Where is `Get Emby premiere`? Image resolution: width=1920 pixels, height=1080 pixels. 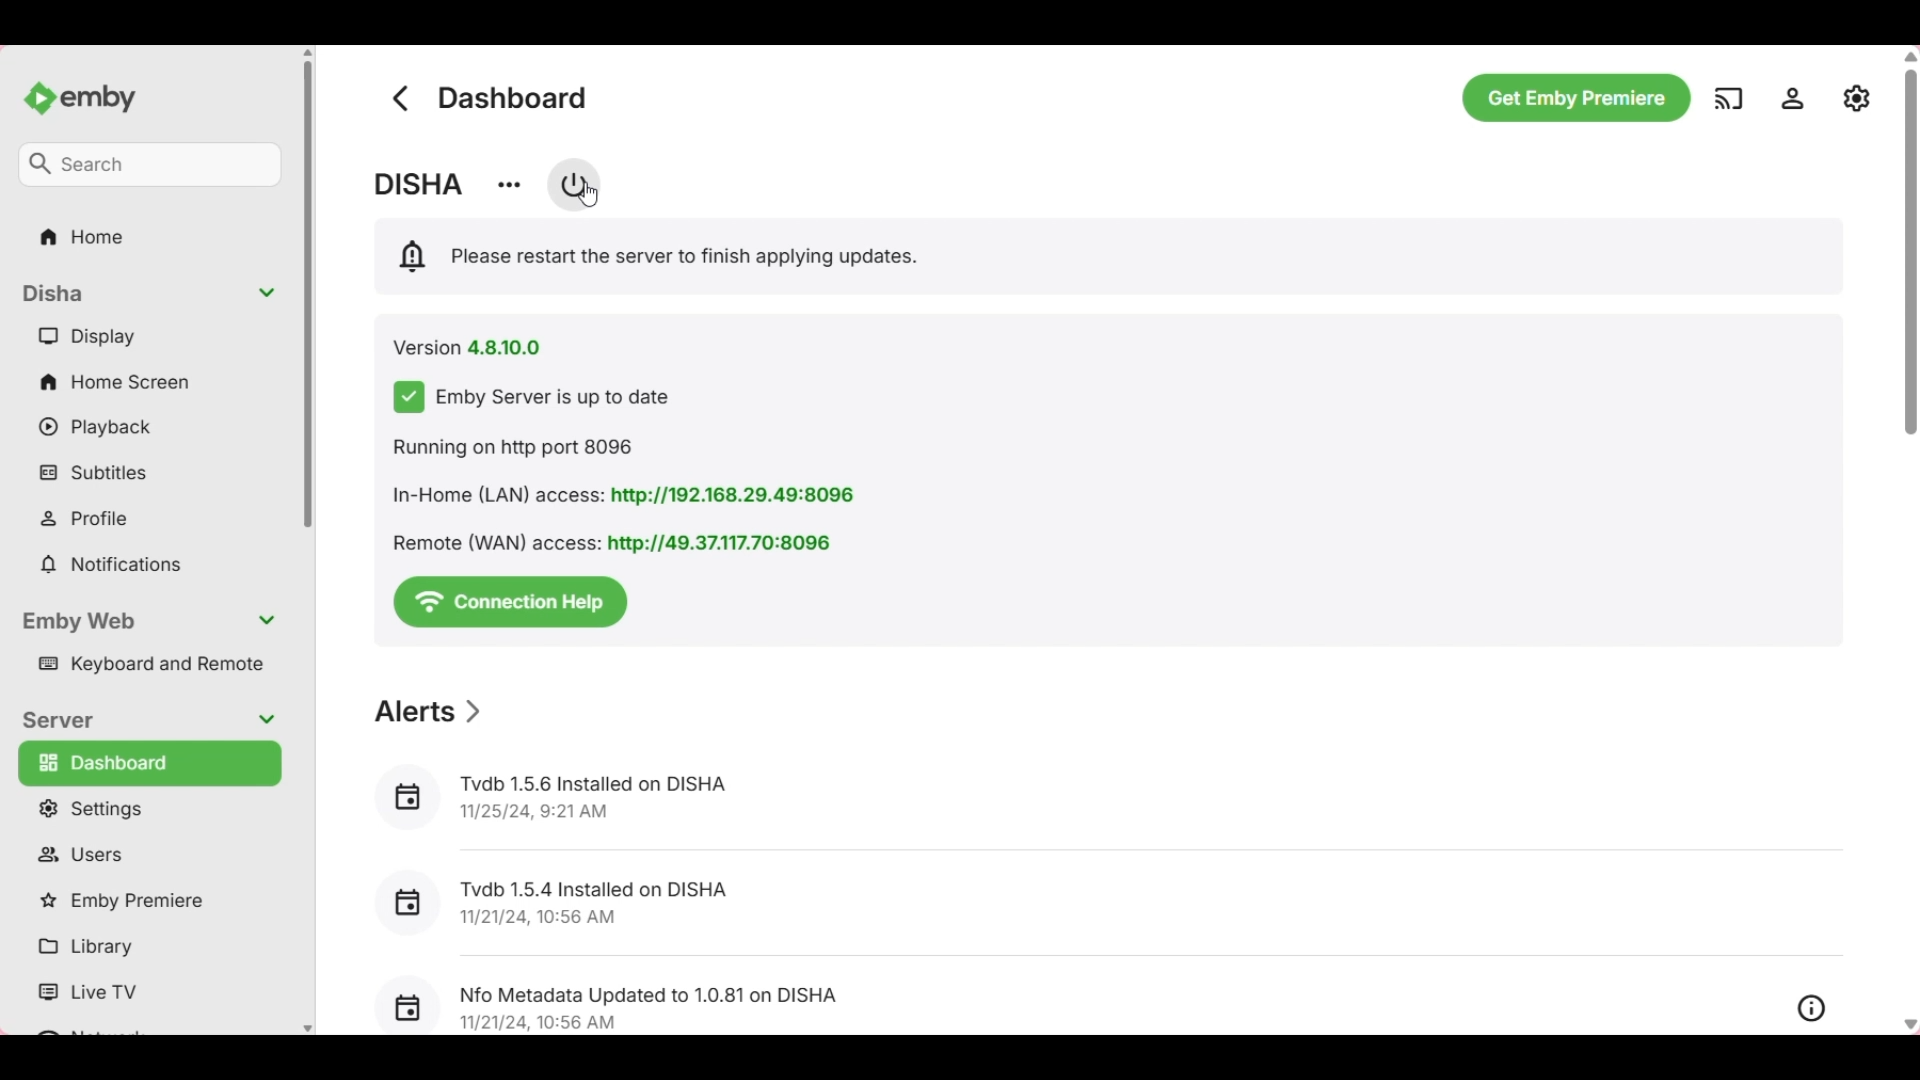 Get Emby premiere is located at coordinates (1577, 98).